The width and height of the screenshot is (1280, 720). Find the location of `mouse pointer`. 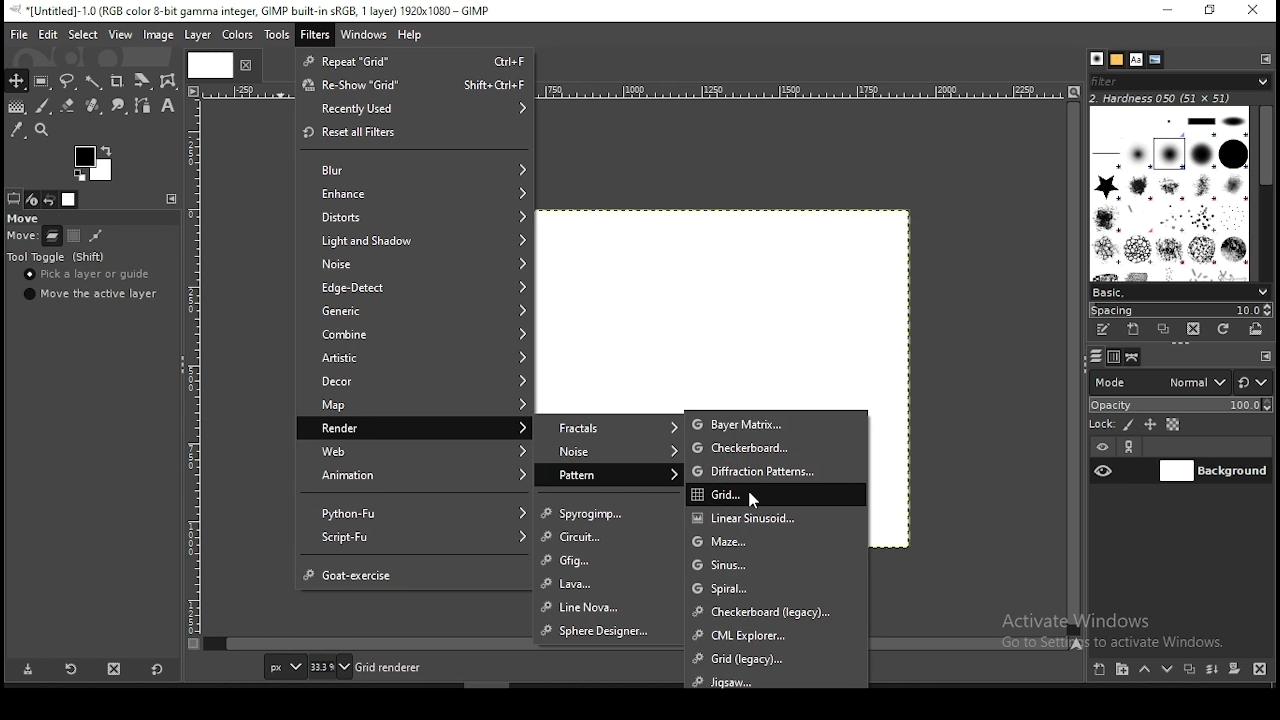

mouse pointer is located at coordinates (751, 500).